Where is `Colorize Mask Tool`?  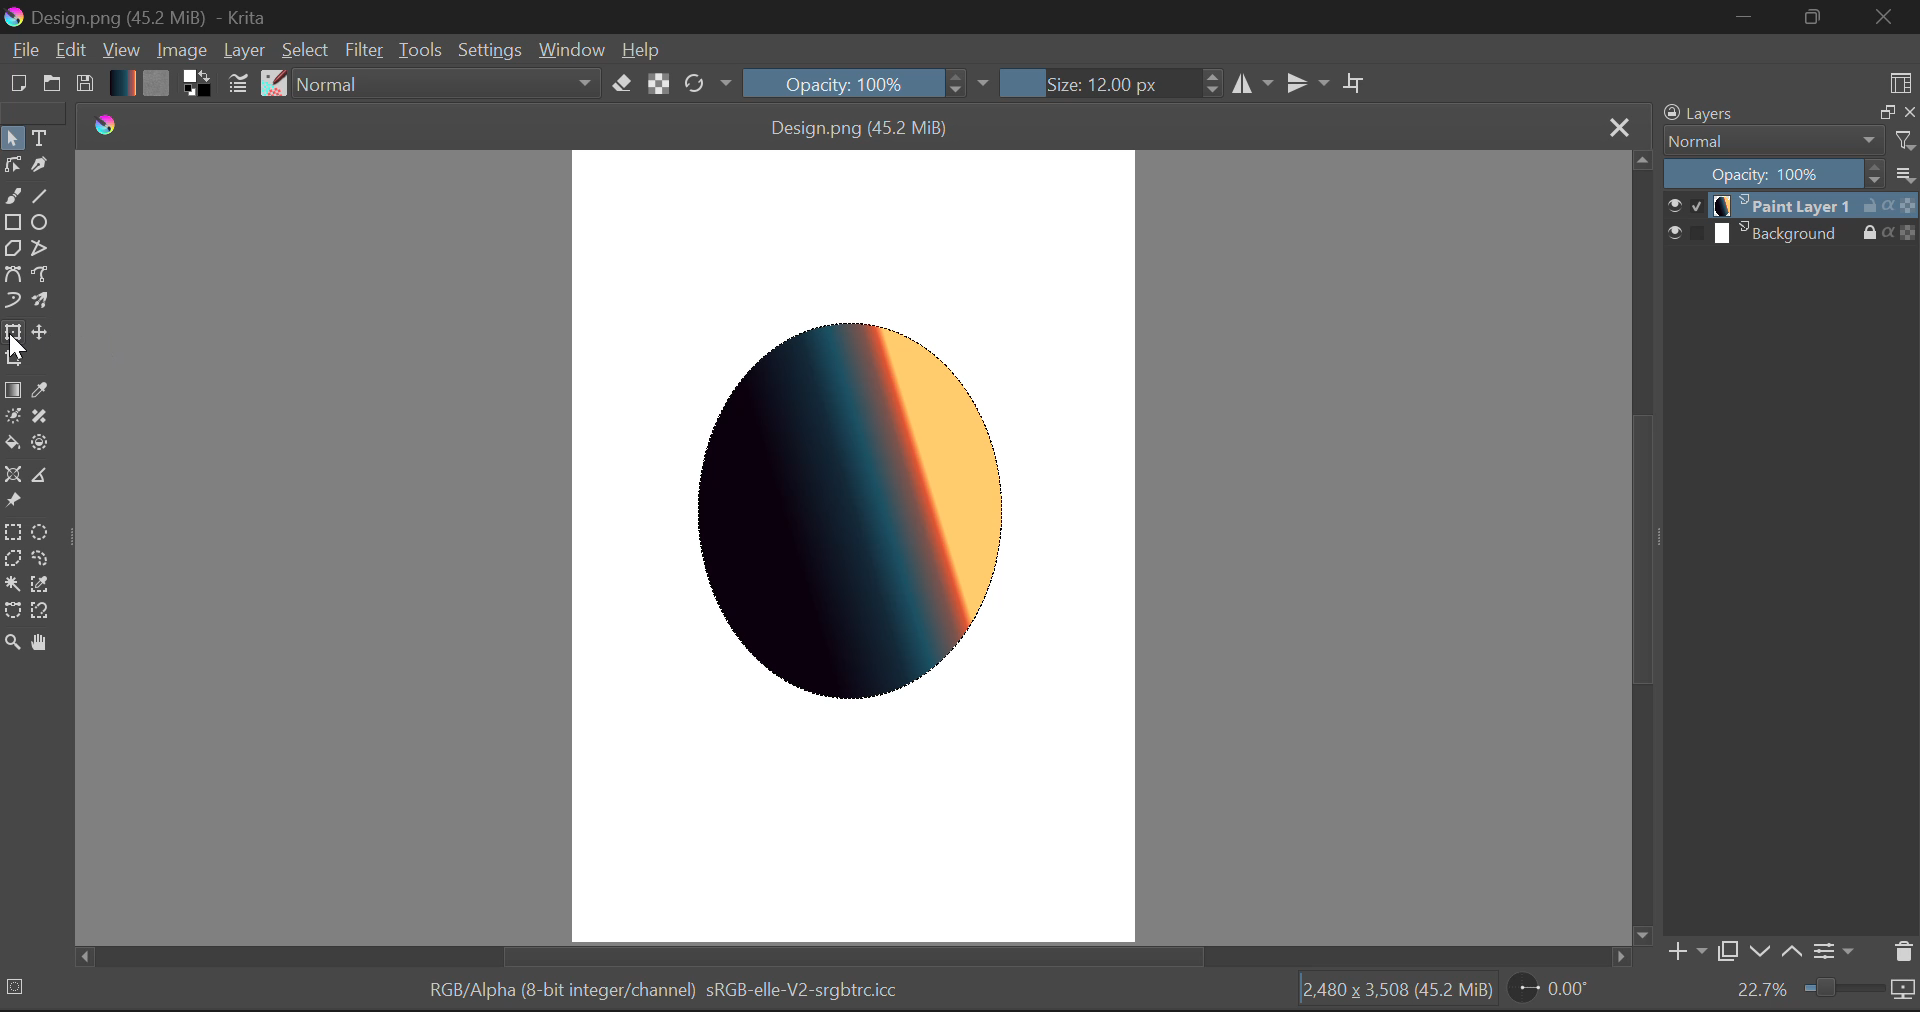 Colorize Mask Tool is located at coordinates (12, 416).